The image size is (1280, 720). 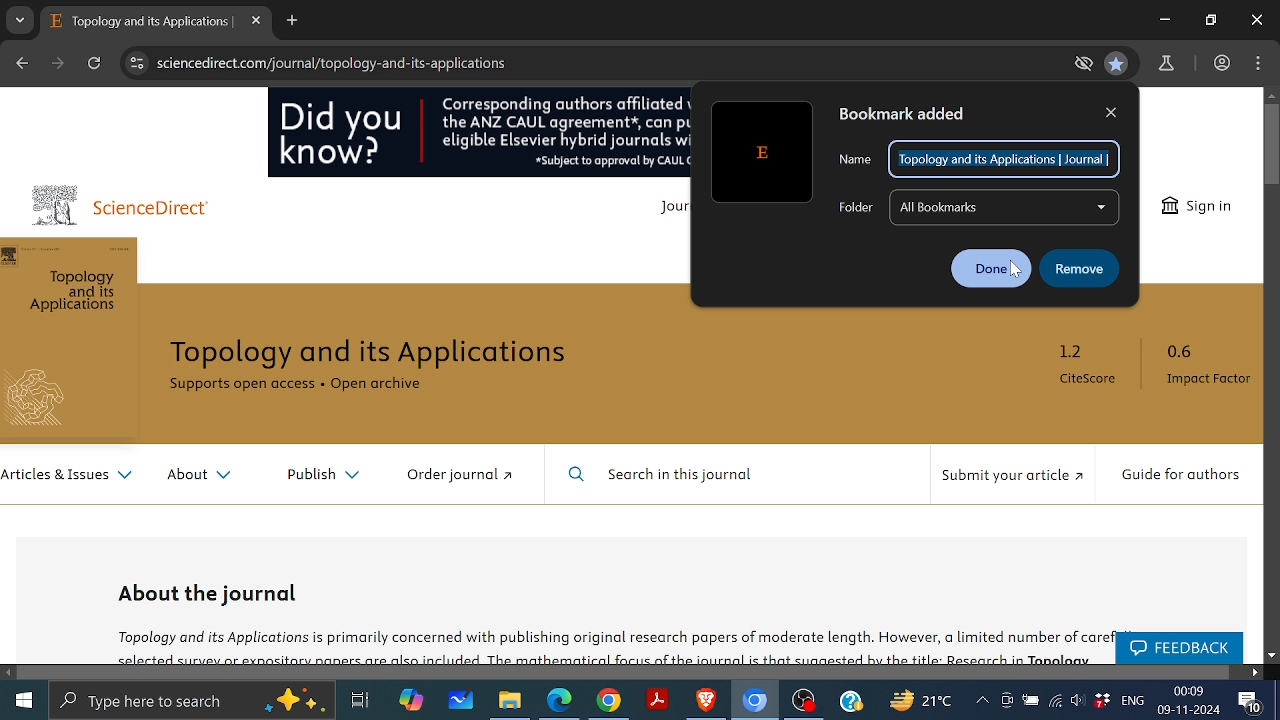 I want to click on about the journal, so click(x=211, y=592).